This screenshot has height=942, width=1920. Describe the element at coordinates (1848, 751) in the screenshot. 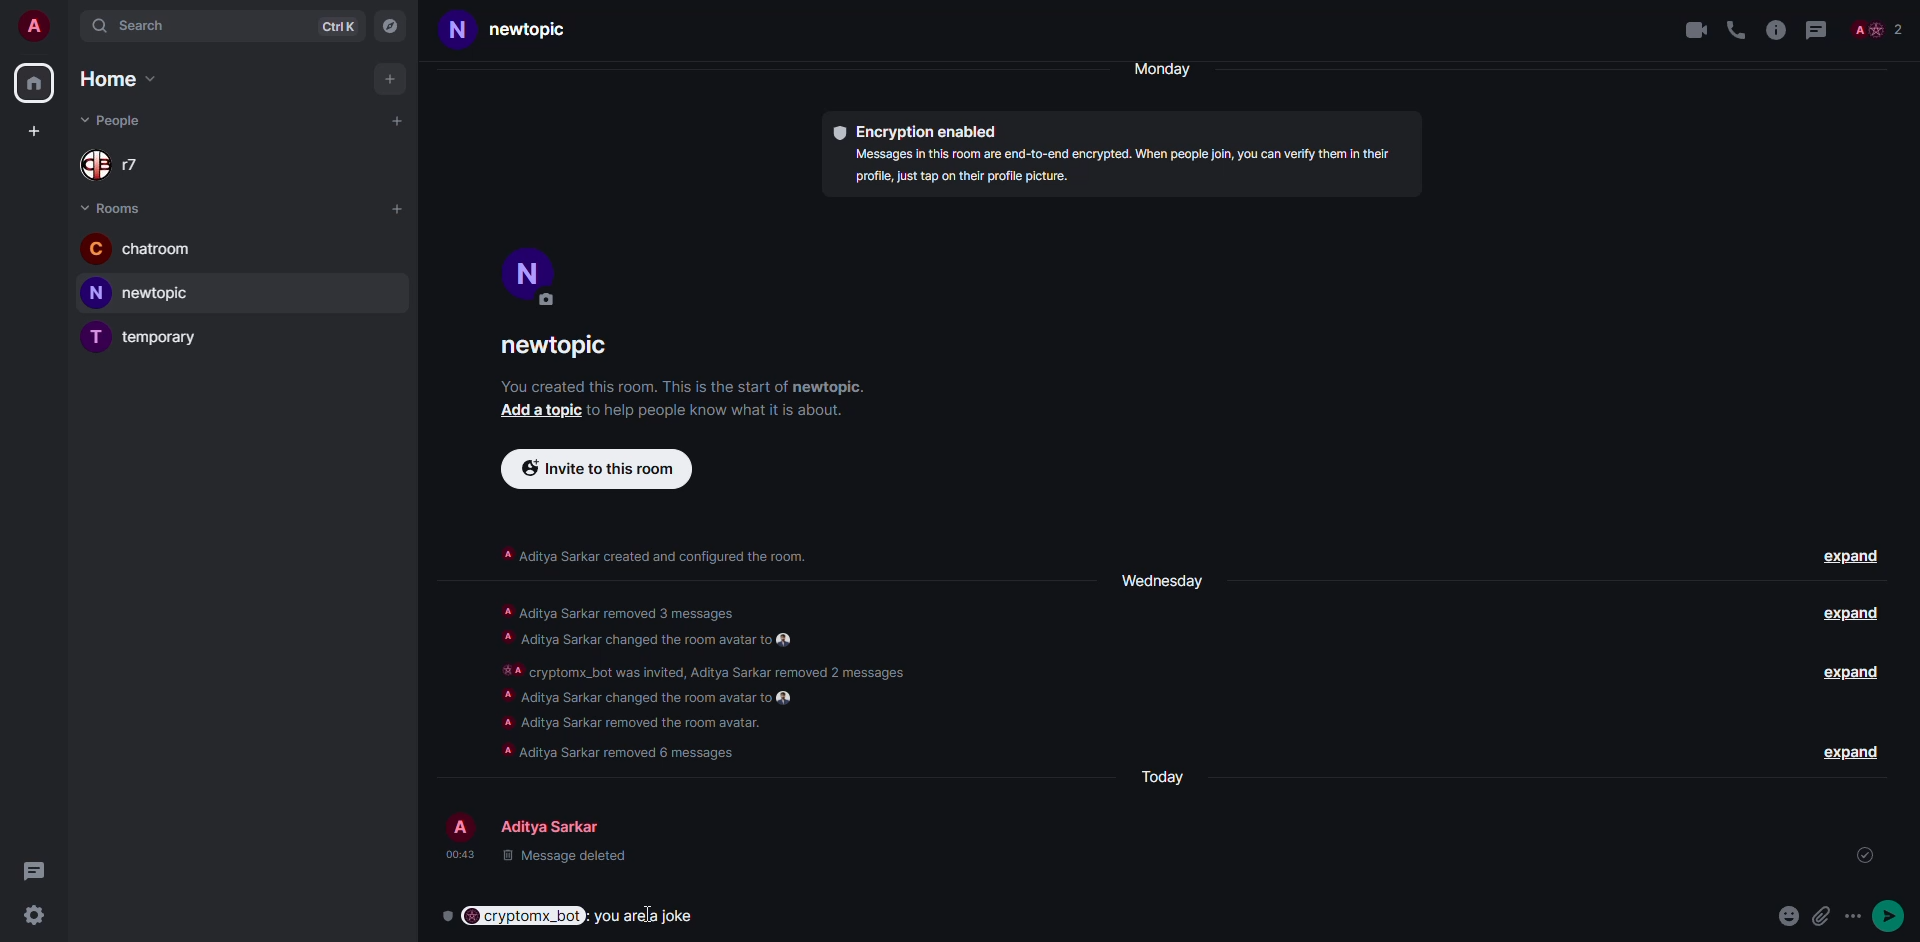

I see `expand` at that location.